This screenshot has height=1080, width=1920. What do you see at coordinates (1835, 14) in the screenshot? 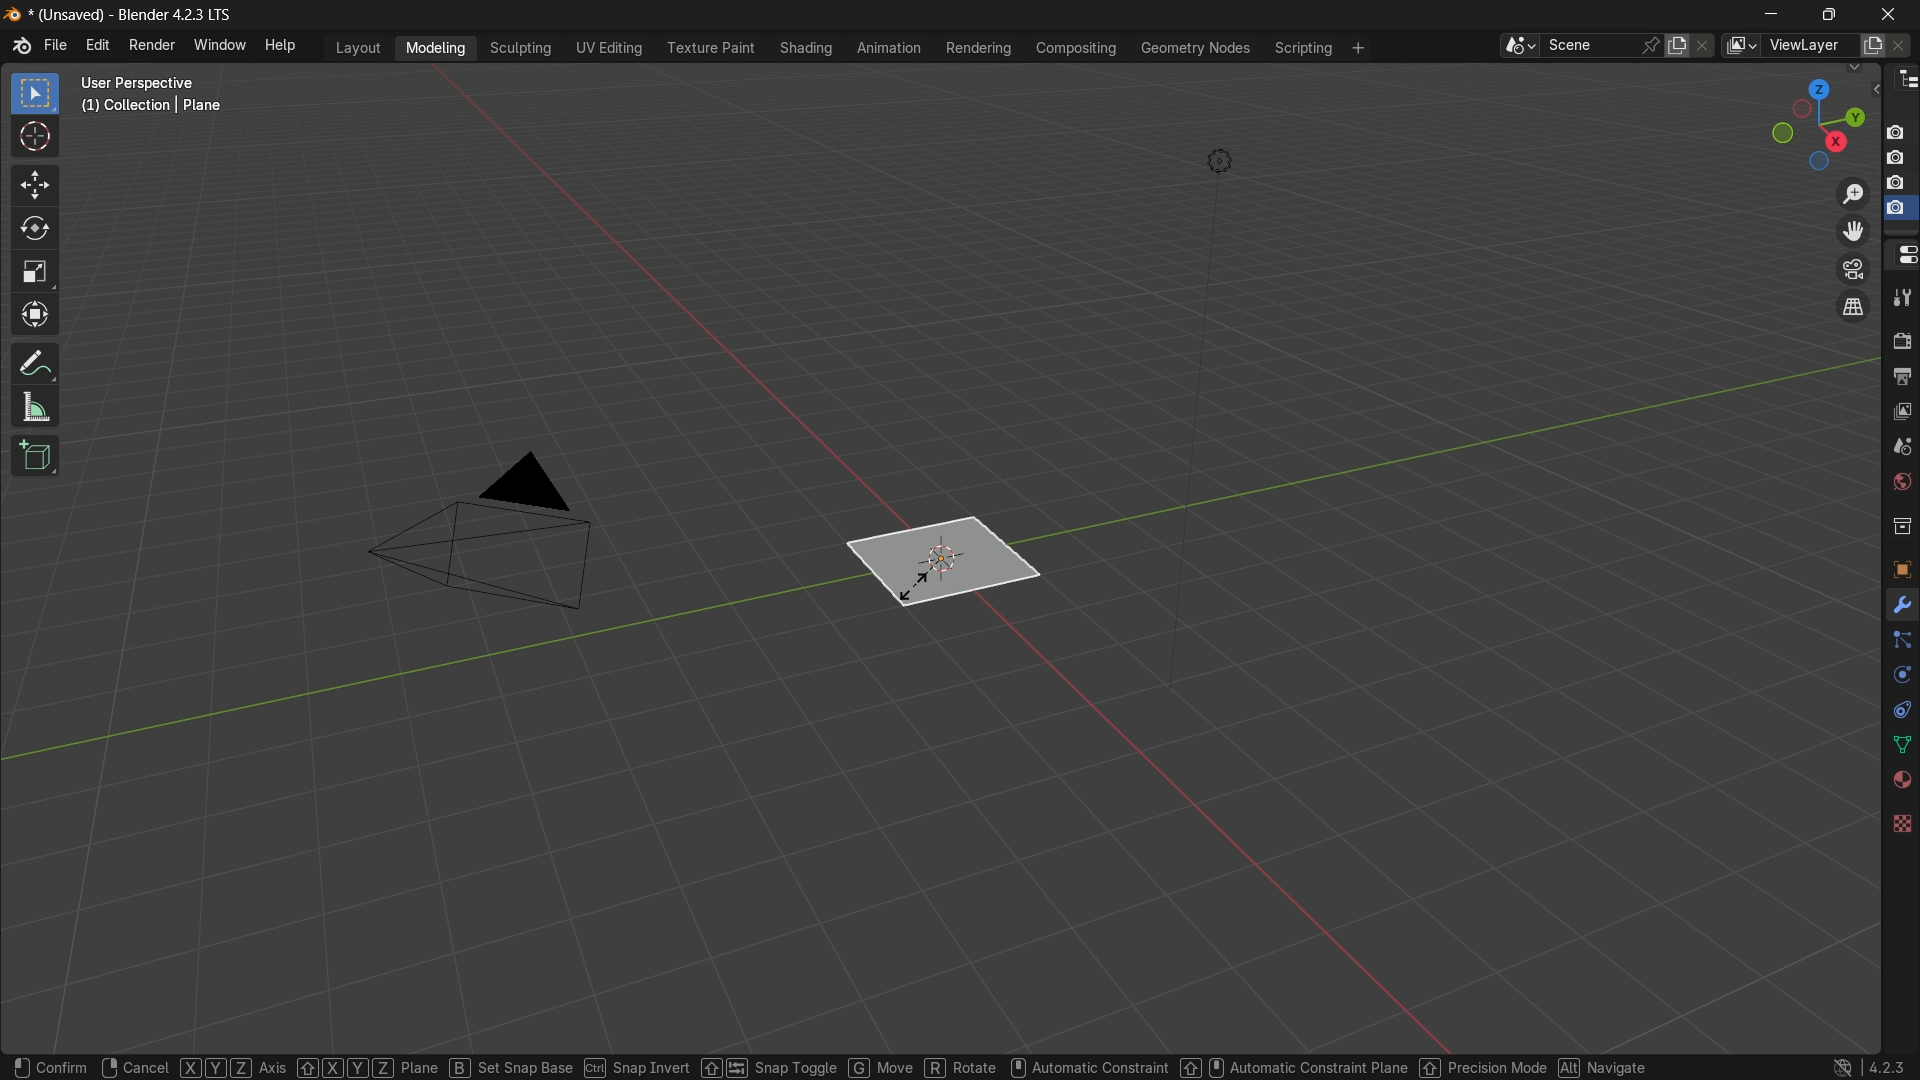
I see `maximize or restore` at bounding box center [1835, 14].